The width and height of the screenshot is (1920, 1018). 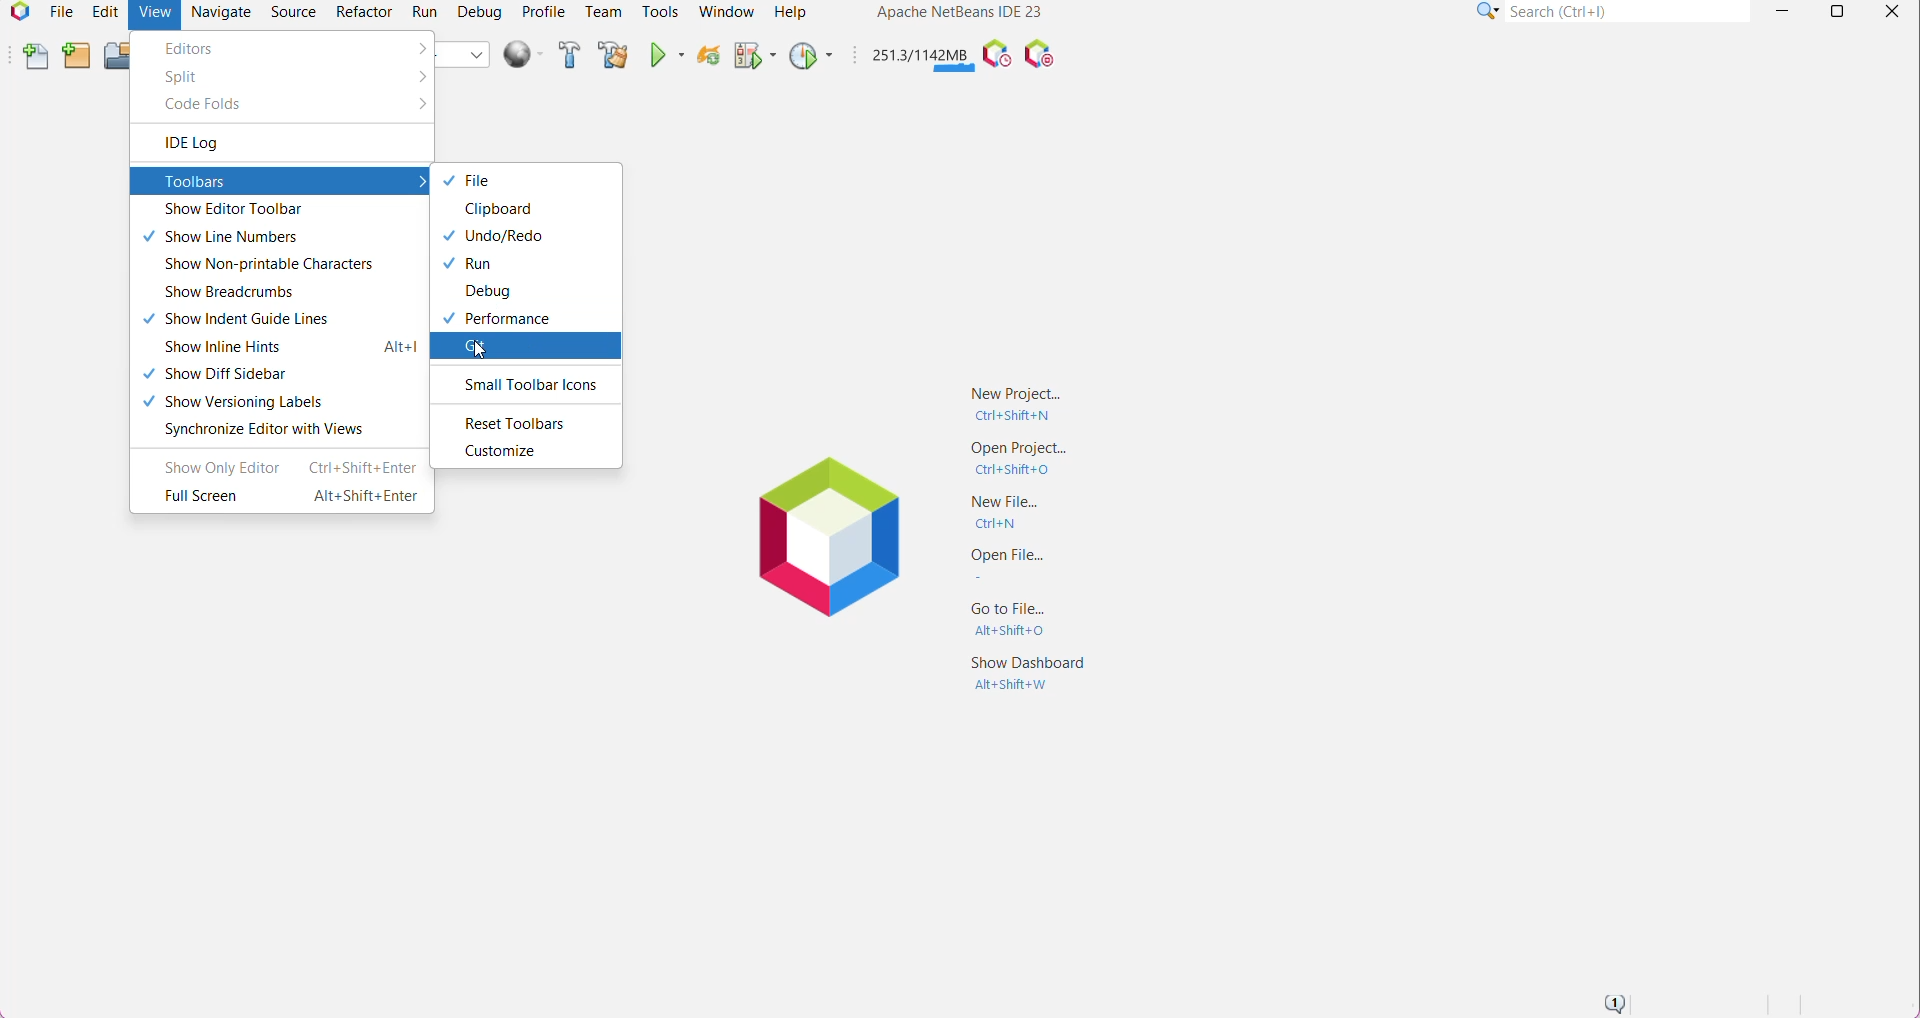 What do you see at coordinates (543, 12) in the screenshot?
I see `Profile` at bounding box center [543, 12].